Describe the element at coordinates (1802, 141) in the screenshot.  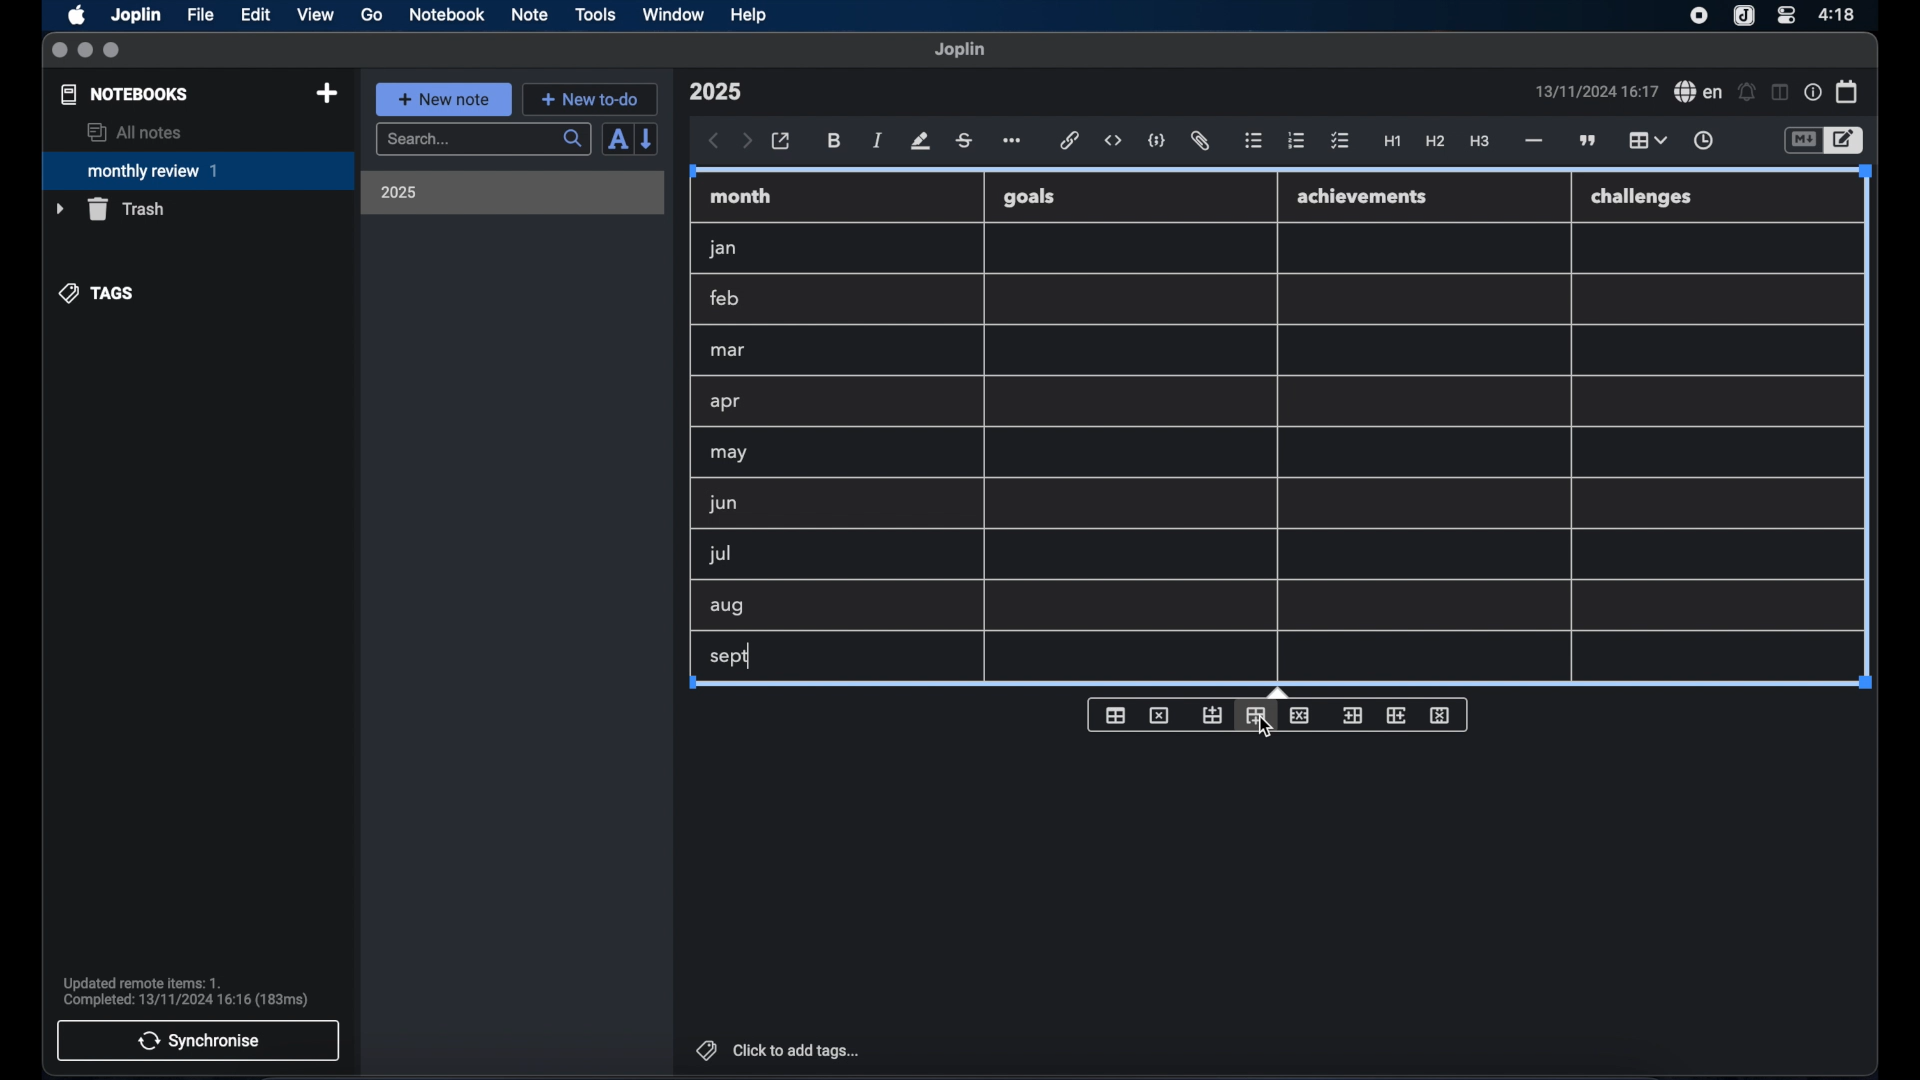
I see `toggle editor` at that location.